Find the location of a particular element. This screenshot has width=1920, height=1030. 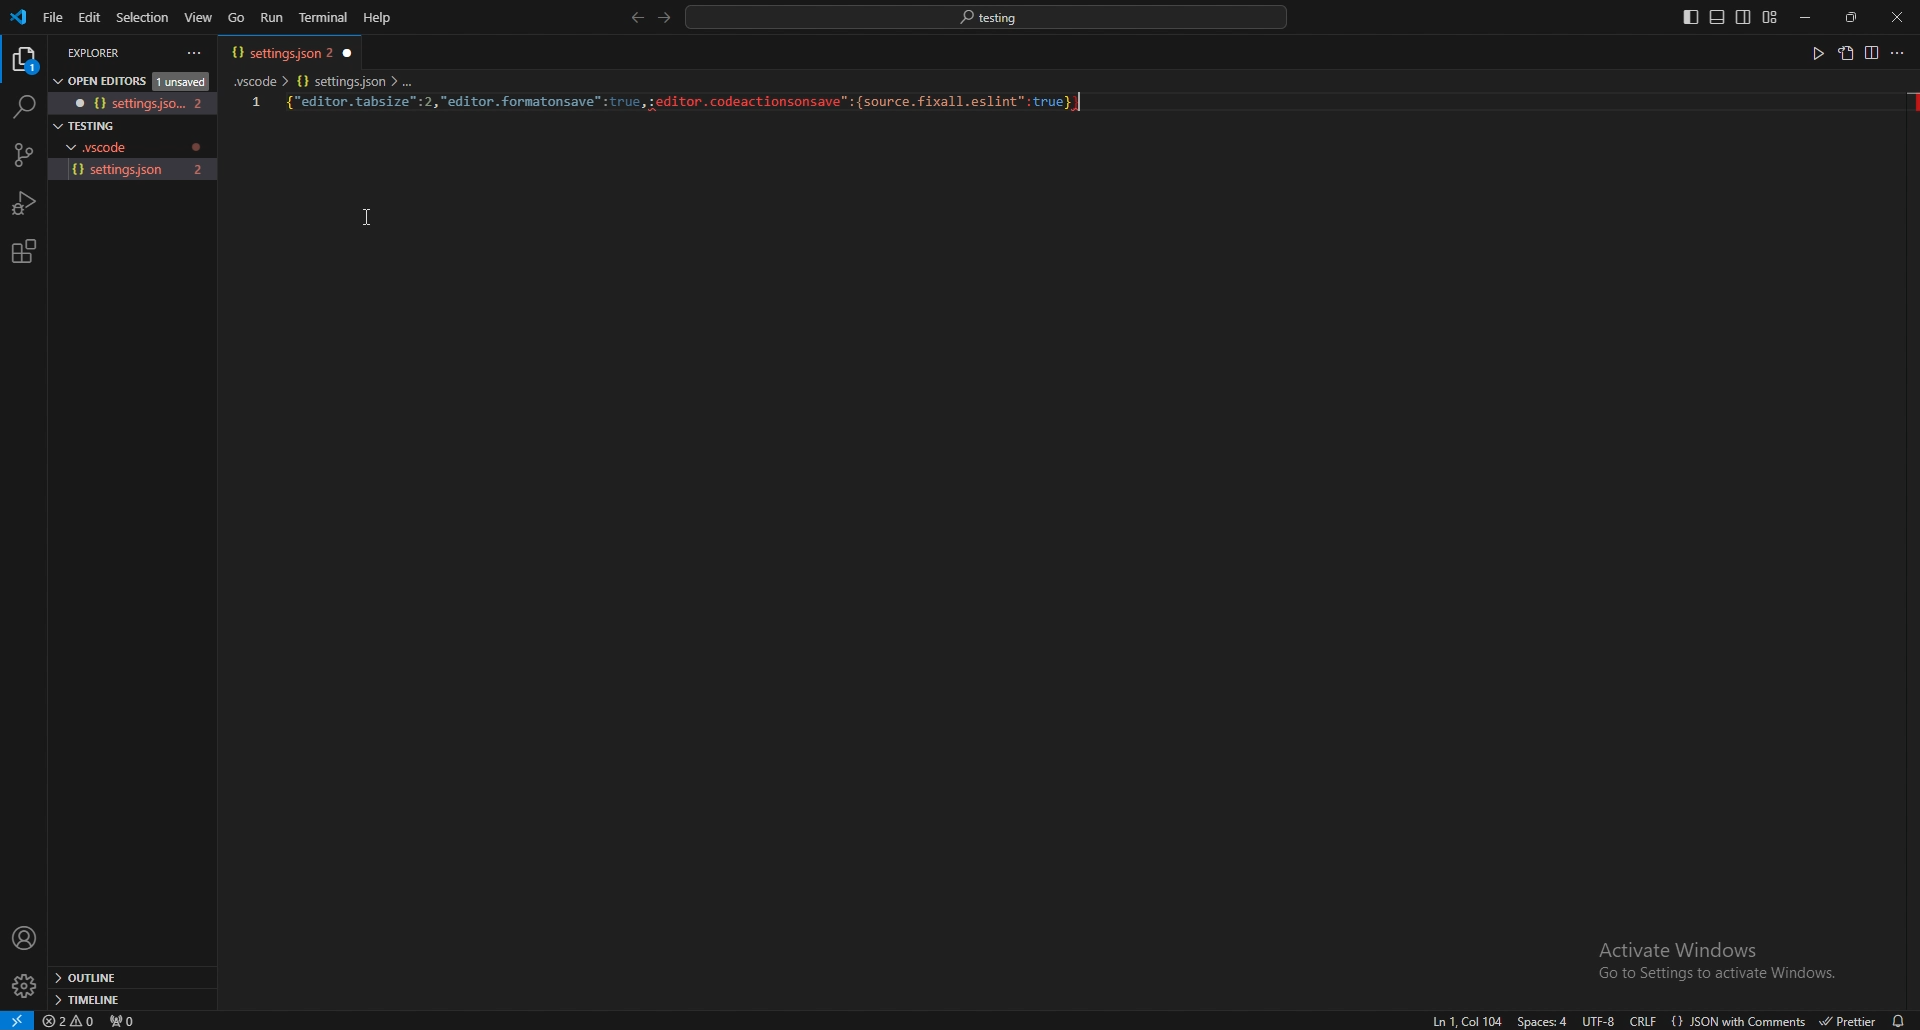

resize is located at coordinates (1853, 18).